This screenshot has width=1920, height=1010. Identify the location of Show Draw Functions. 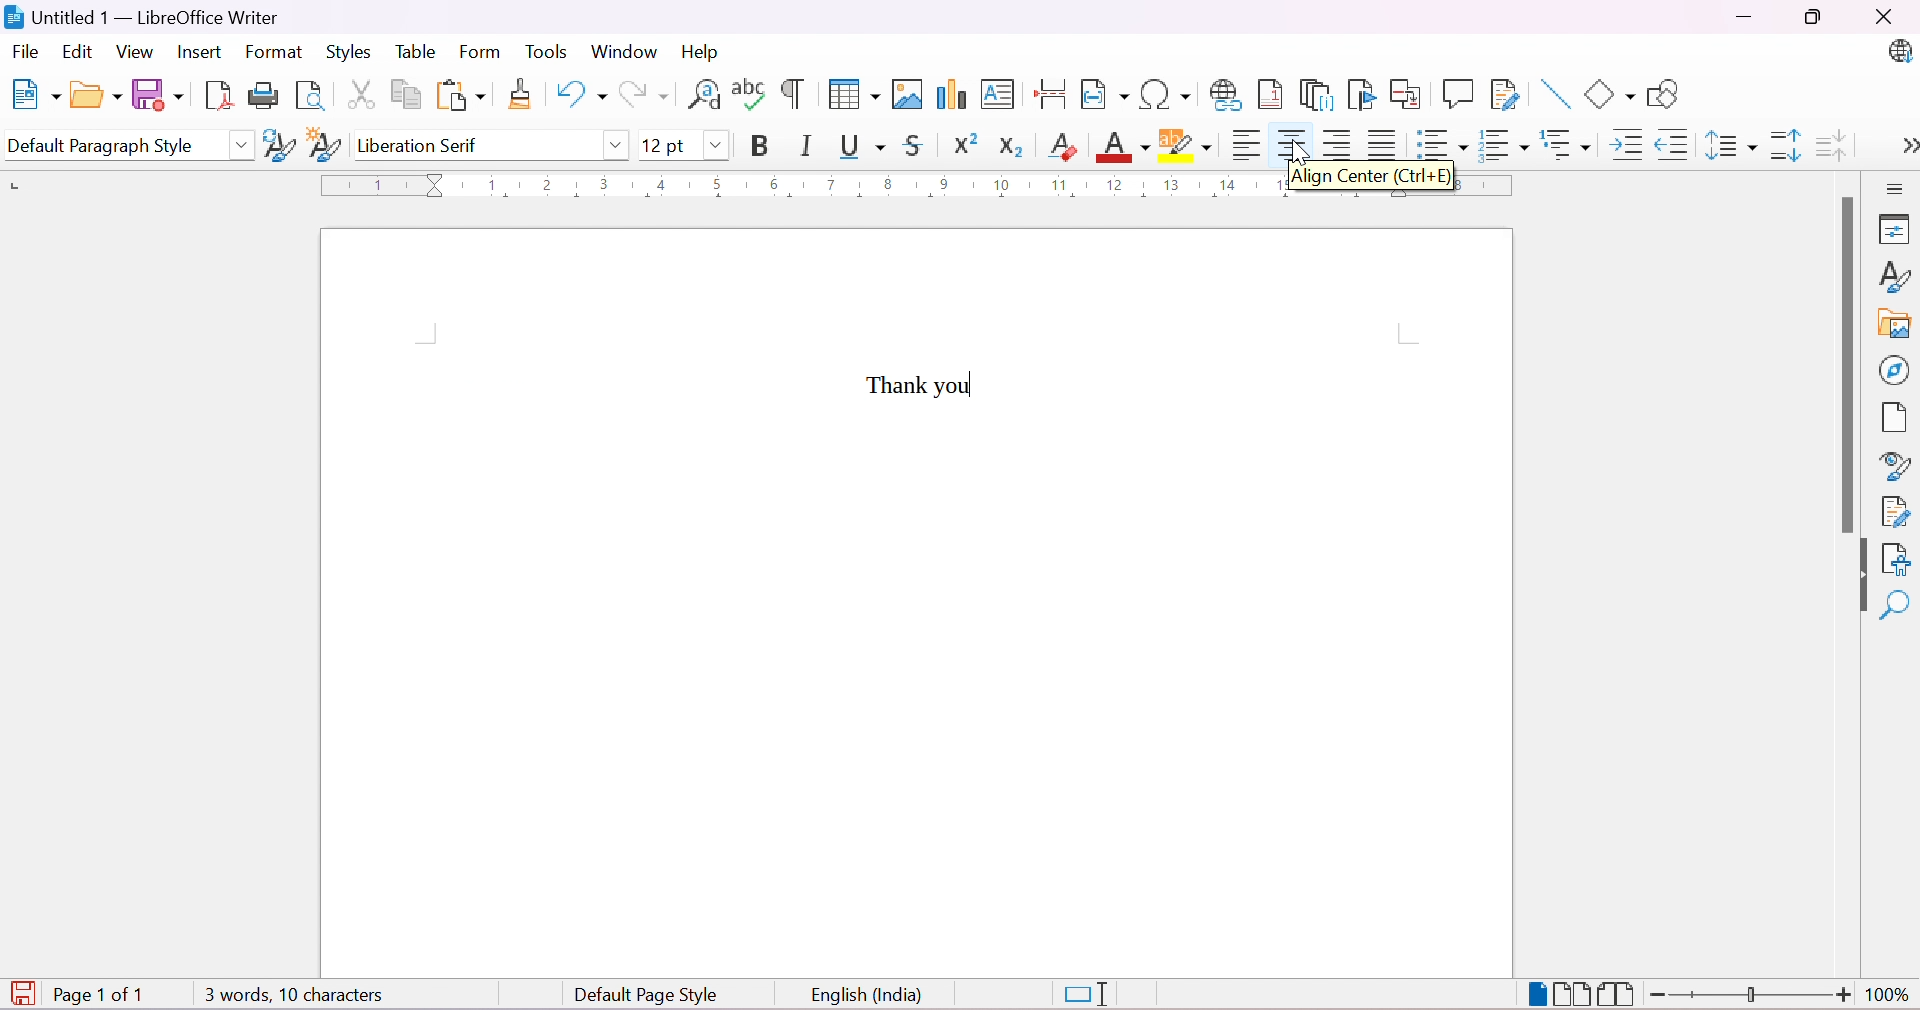
(1664, 94).